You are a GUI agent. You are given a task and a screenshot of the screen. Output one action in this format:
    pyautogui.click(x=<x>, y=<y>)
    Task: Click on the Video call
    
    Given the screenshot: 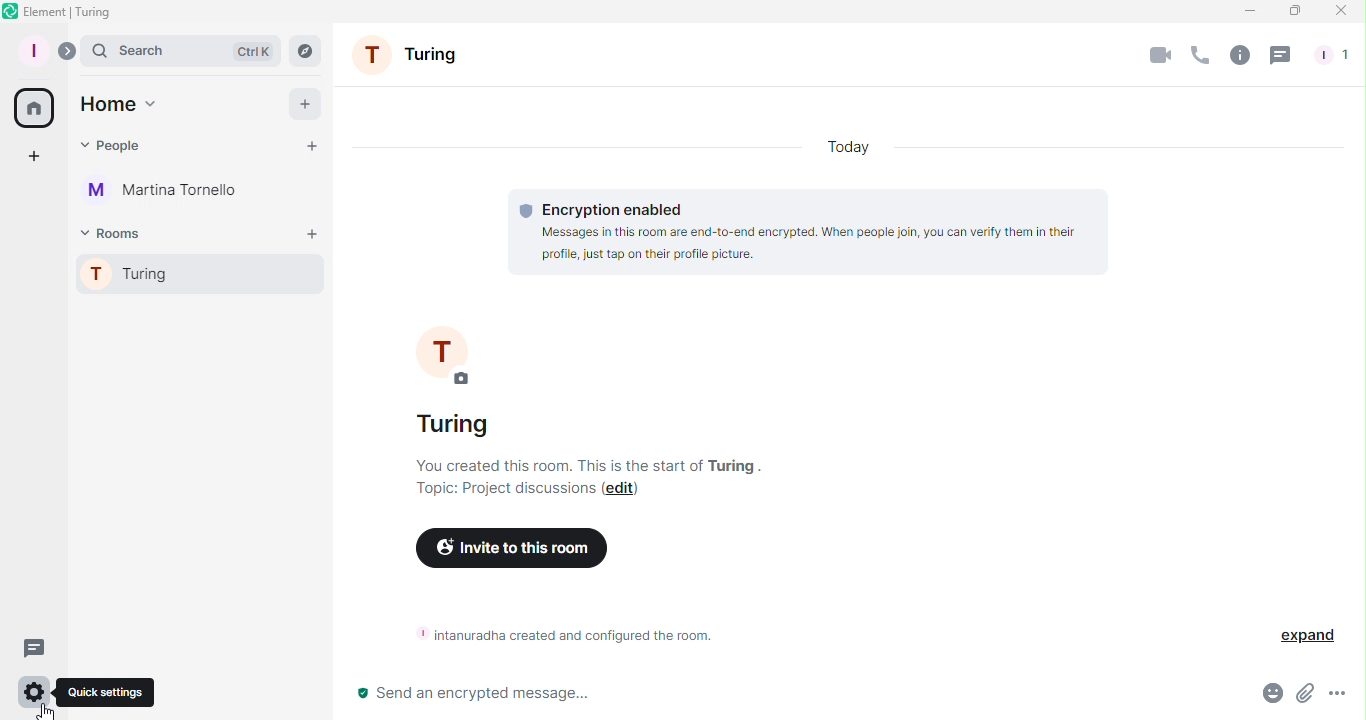 What is the action you would take?
    pyautogui.click(x=1155, y=56)
    